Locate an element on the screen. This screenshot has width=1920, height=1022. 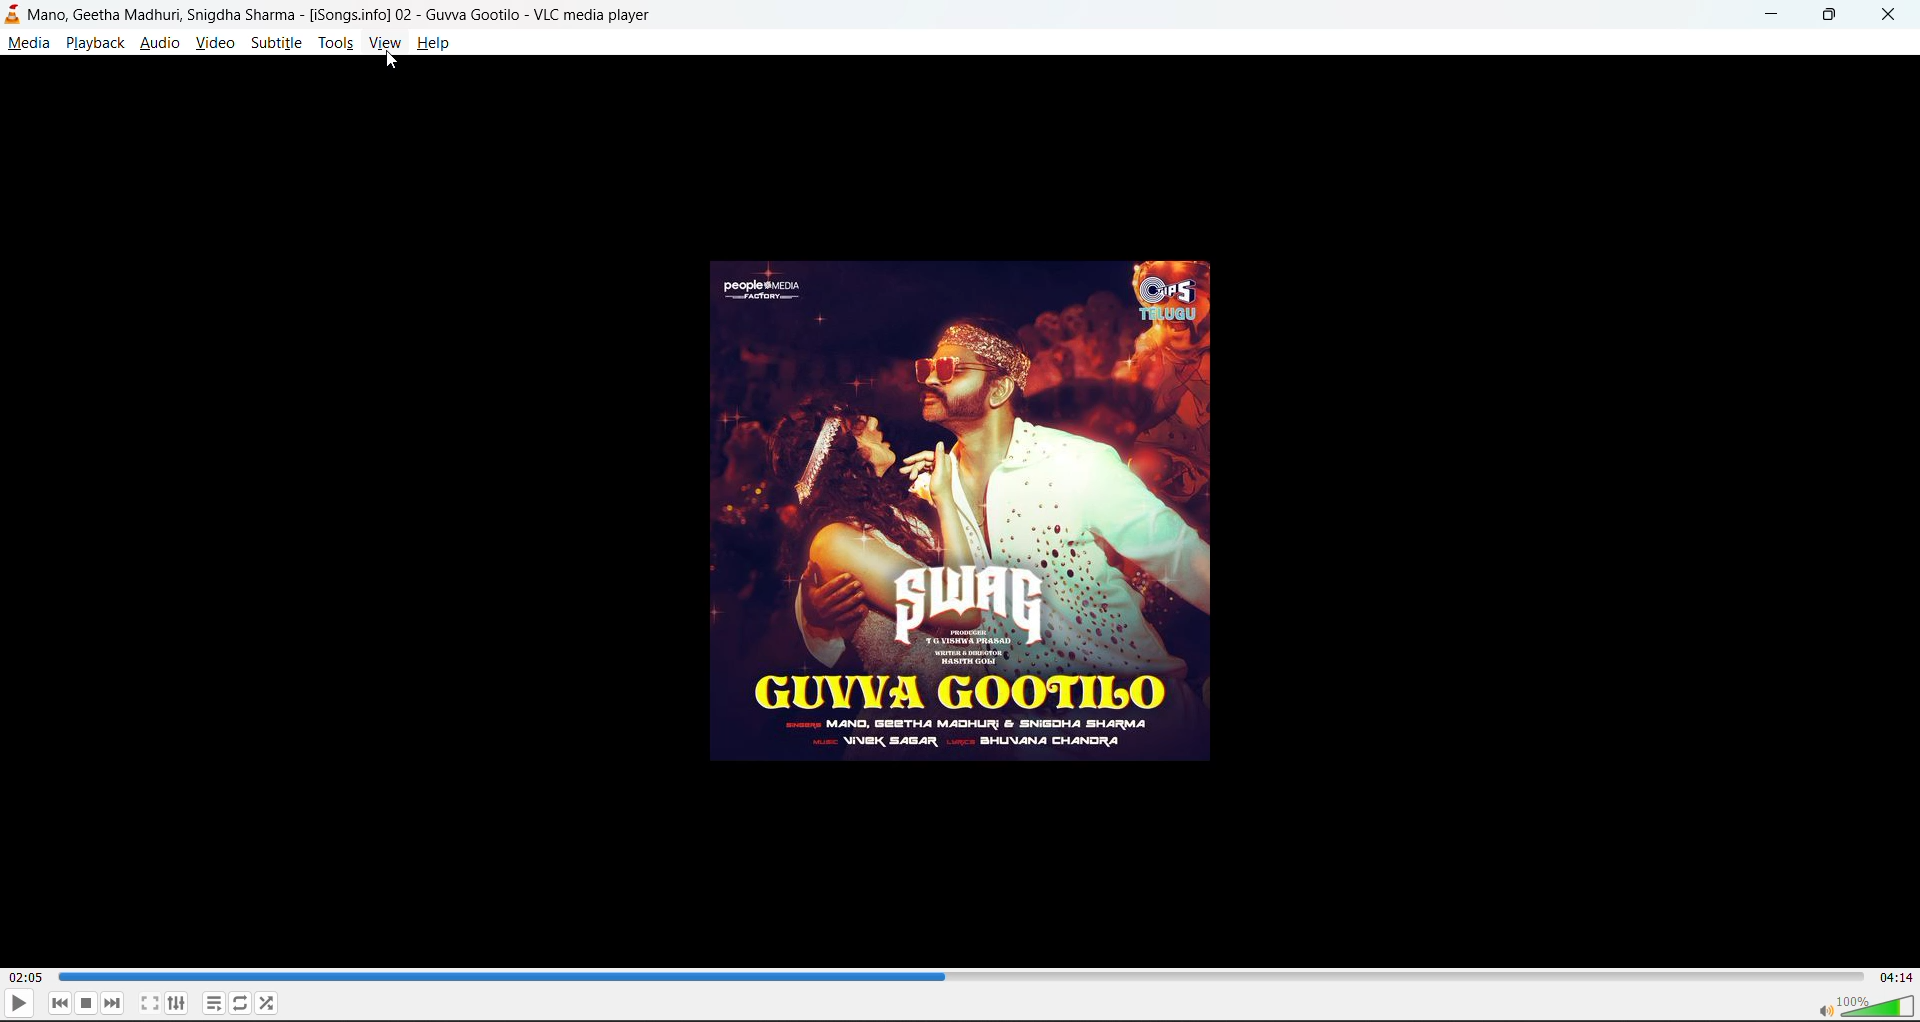
view is located at coordinates (386, 42).